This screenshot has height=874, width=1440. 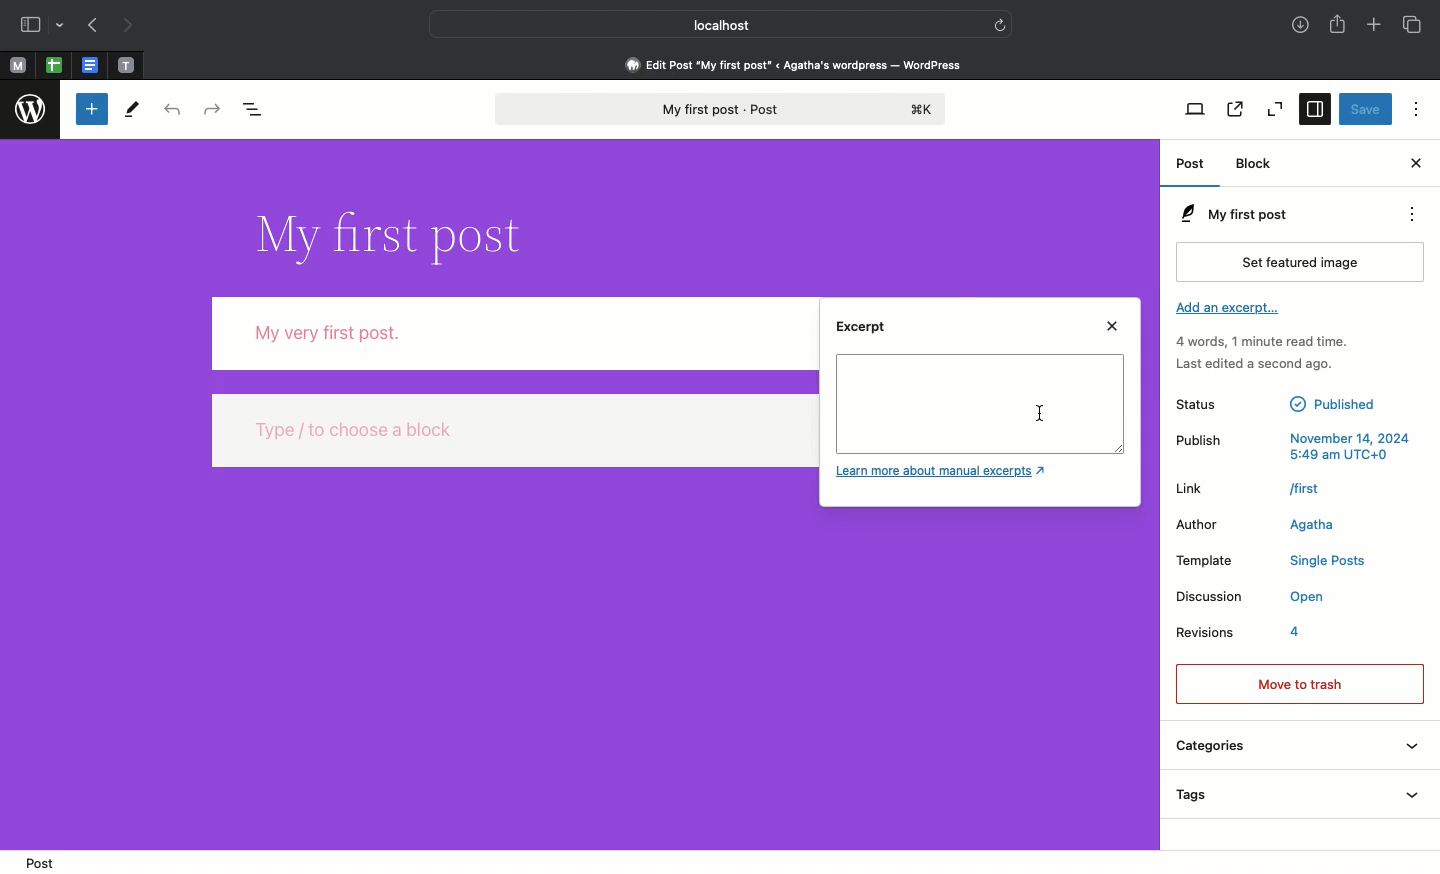 I want to click on Learn more, so click(x=945, y=473).